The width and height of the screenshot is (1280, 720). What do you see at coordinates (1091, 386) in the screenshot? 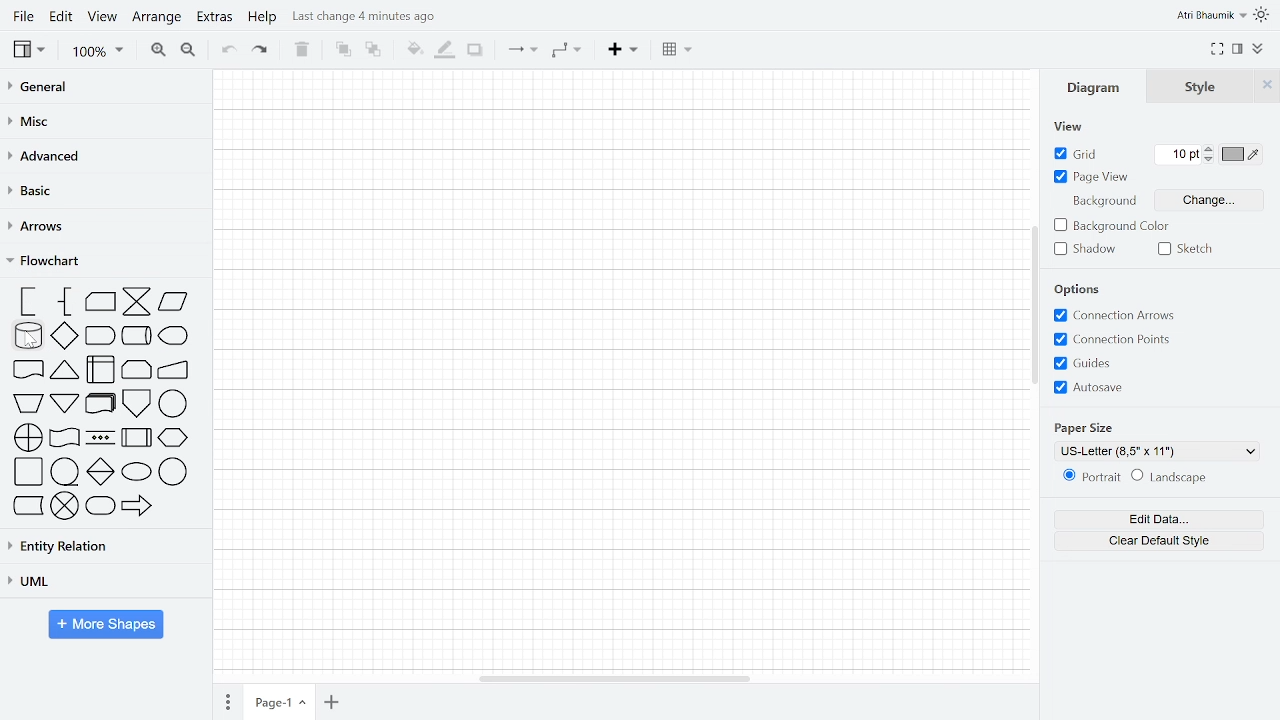
I see `Autosave` at bounding box center [1091, 386].